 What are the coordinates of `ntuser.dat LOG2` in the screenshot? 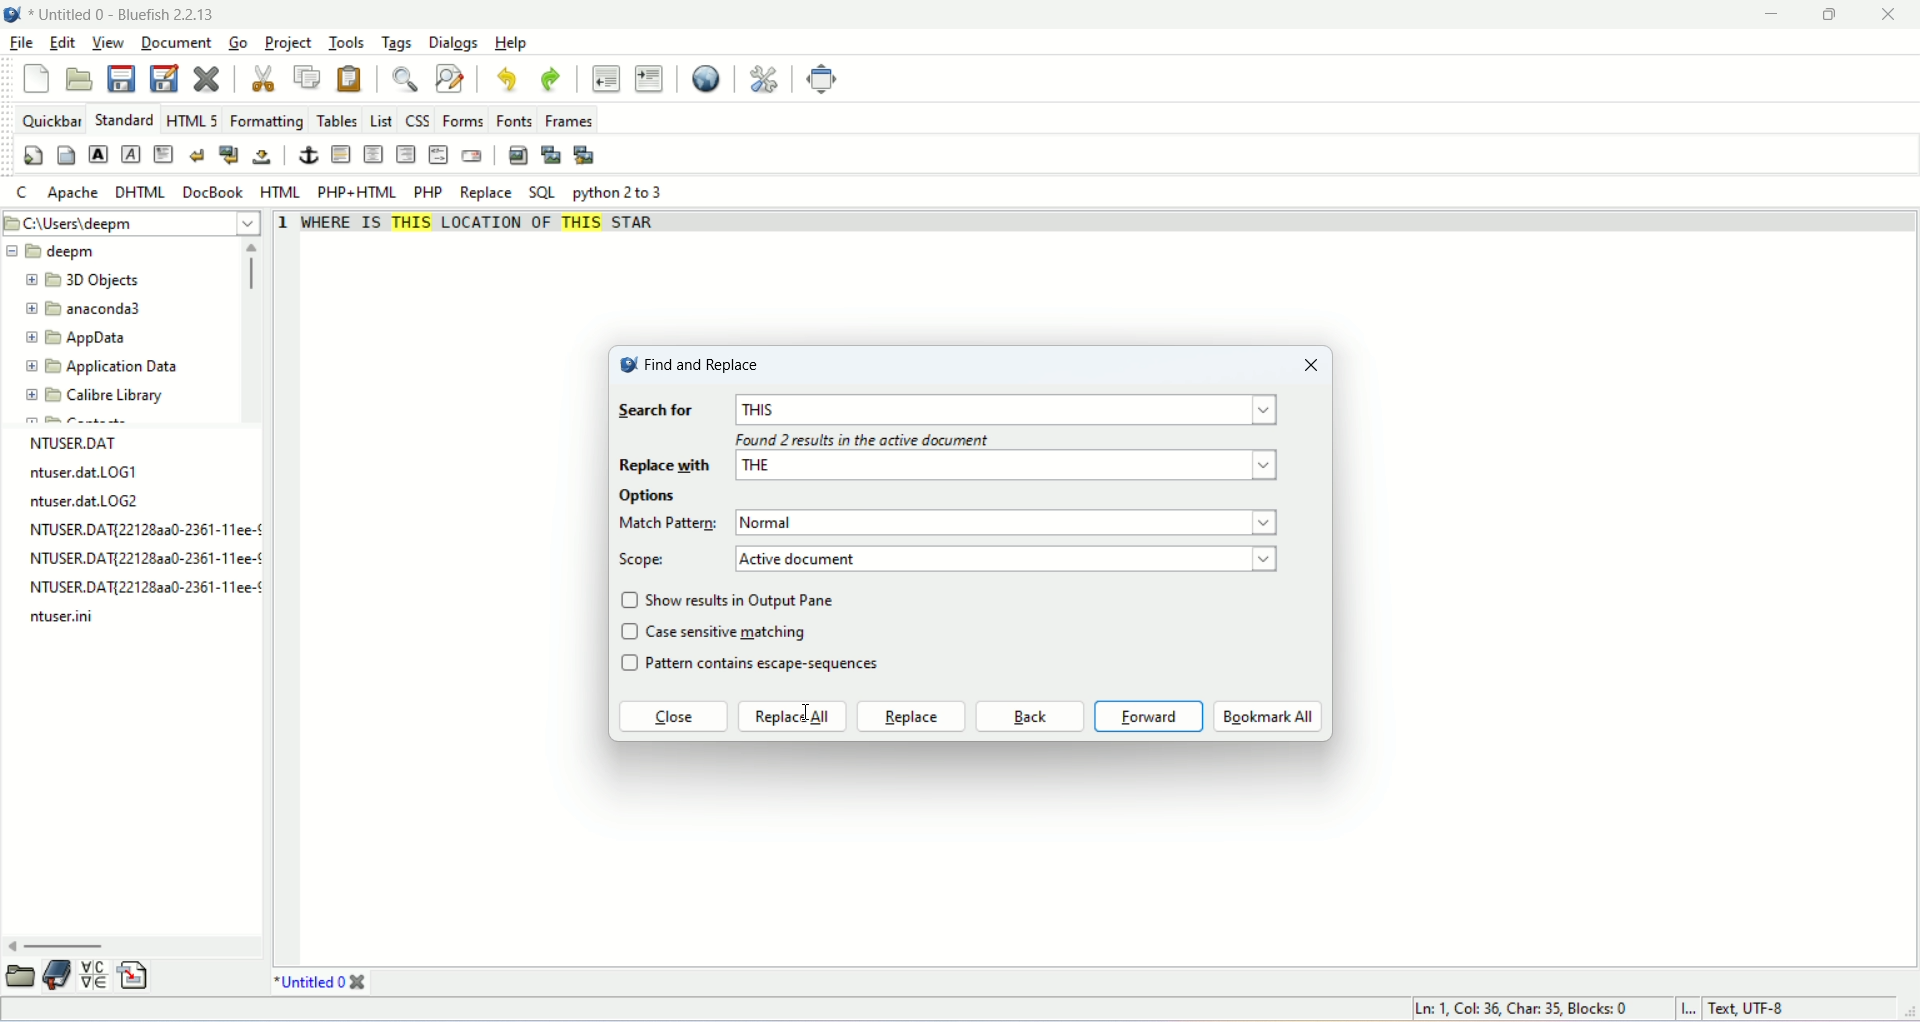 It's located at (87, 501).